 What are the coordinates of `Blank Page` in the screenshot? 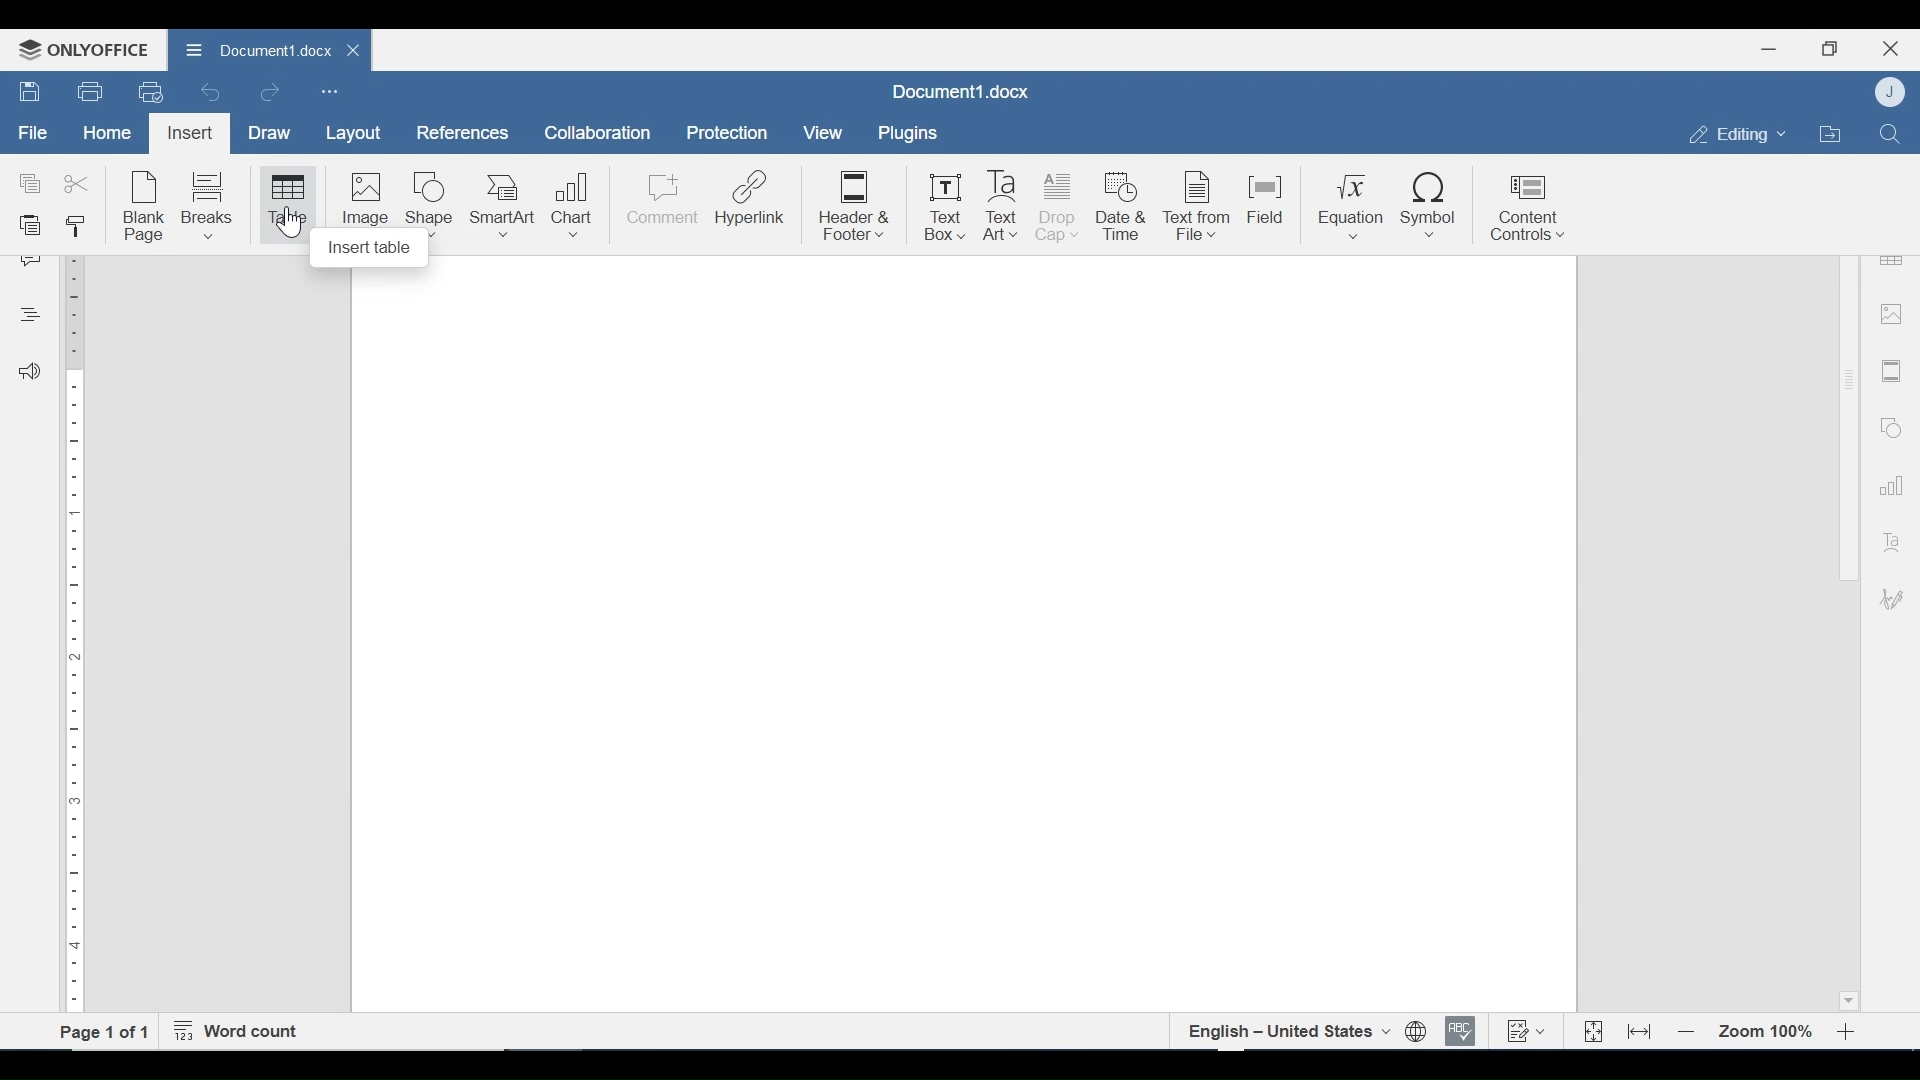 It's located at (146, 208).